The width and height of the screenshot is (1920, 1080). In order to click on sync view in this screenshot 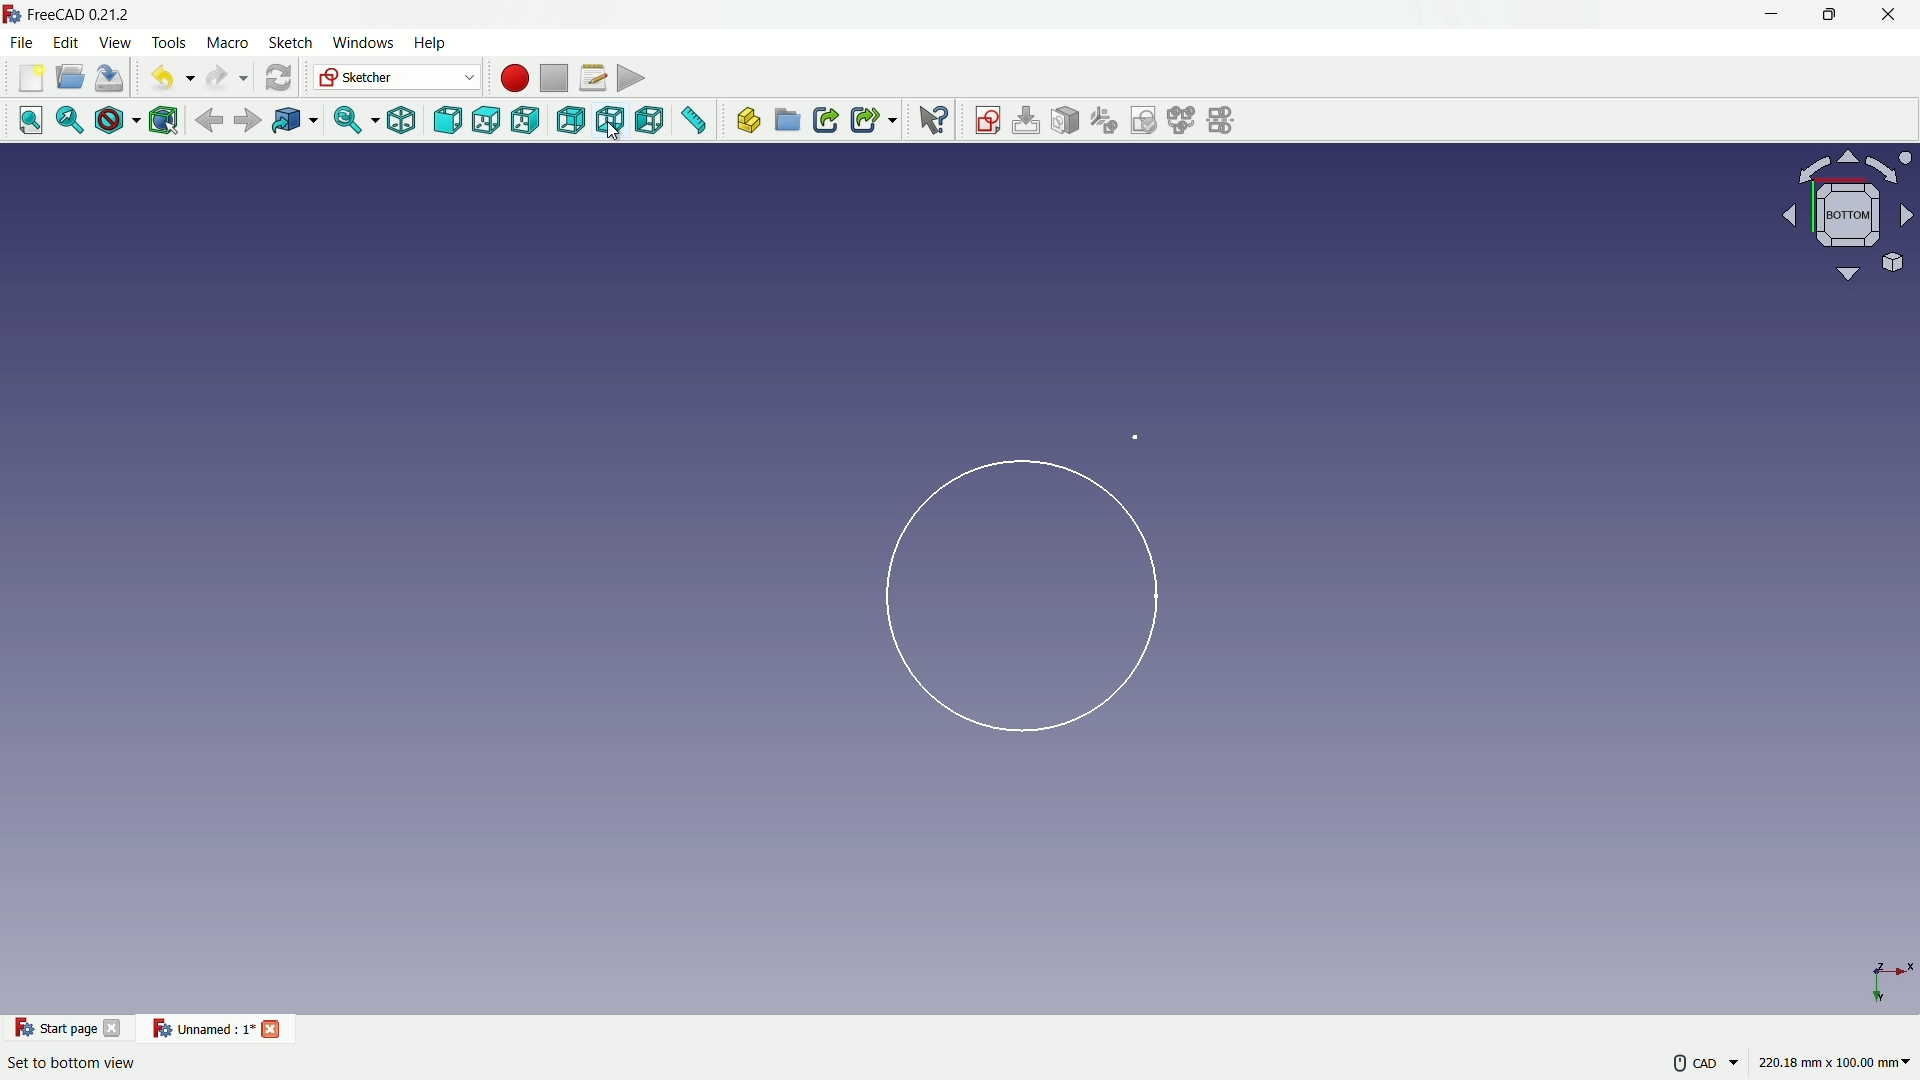, I will do `click(352, 121)`.